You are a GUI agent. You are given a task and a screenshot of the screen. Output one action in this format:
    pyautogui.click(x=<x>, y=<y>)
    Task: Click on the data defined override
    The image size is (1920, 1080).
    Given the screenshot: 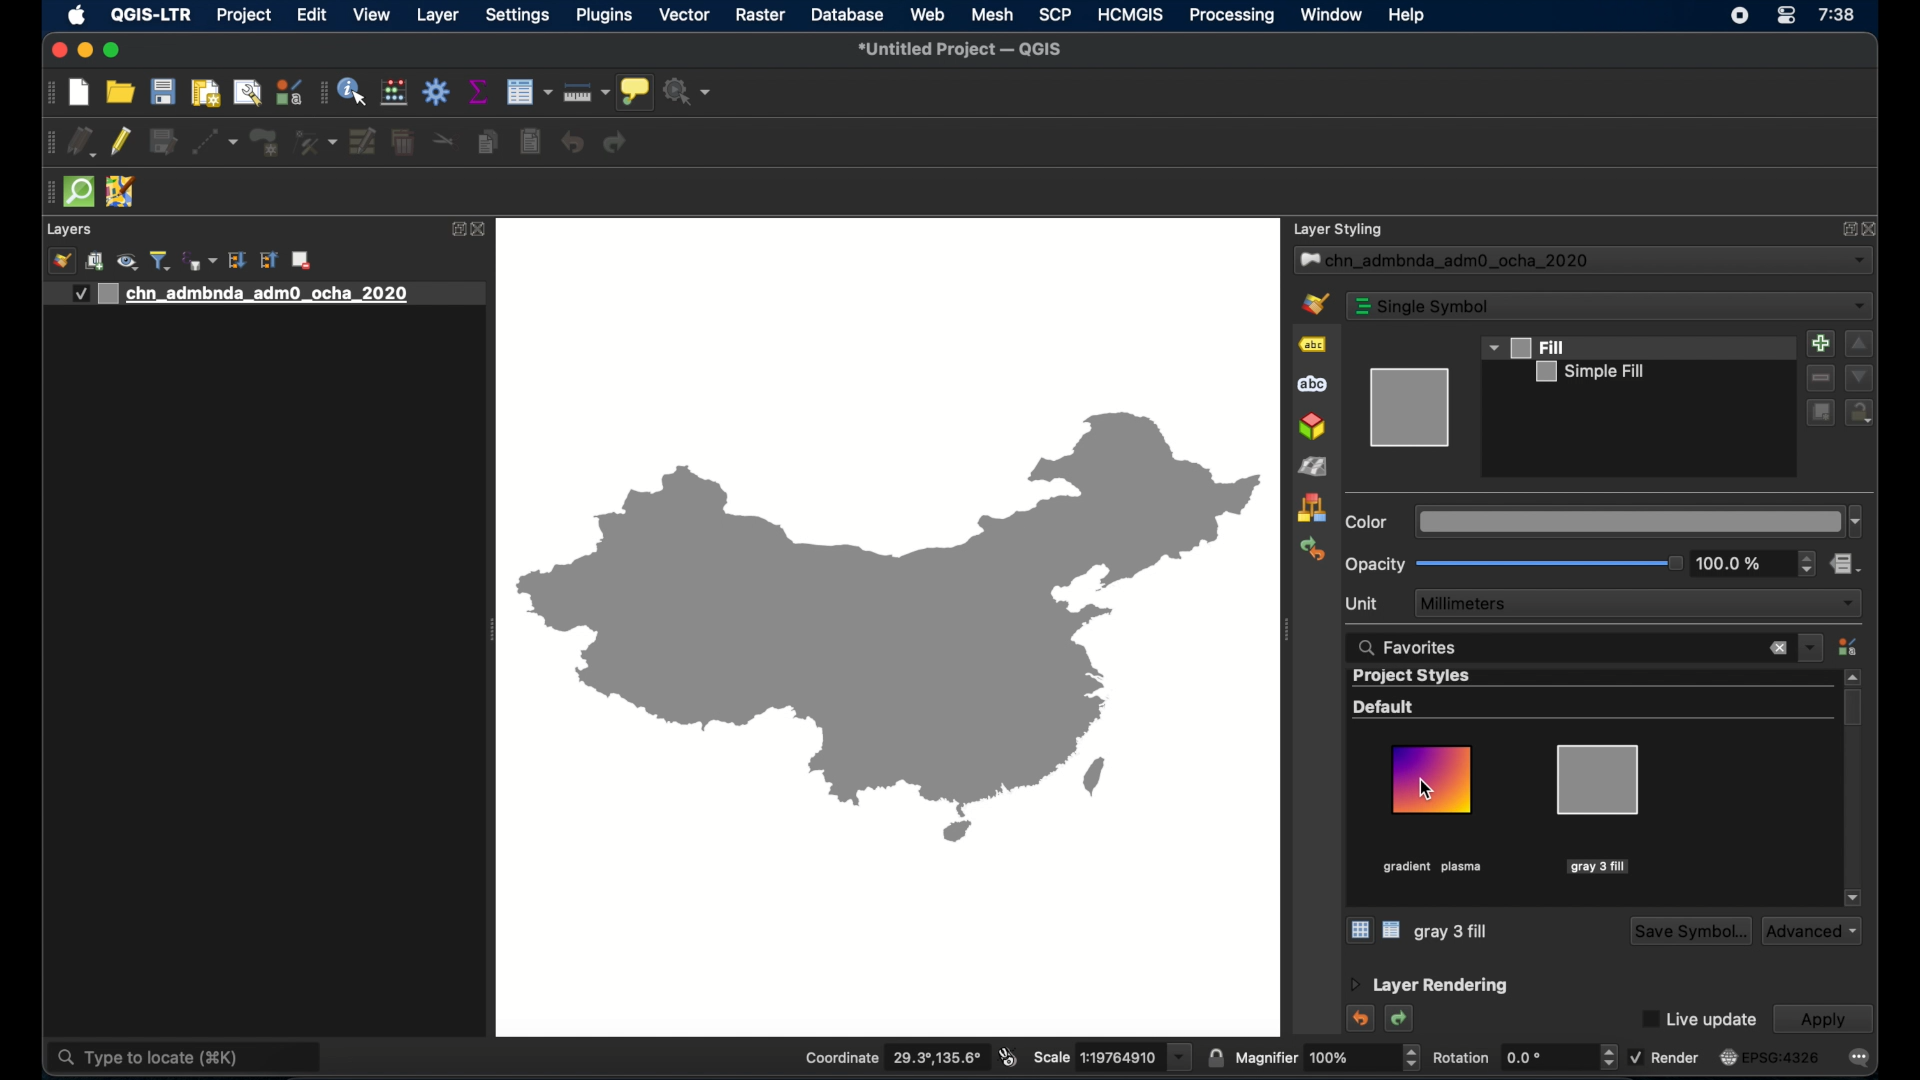 What is the action you would take?
    pyautogui.click(x=1845, y=564)
    